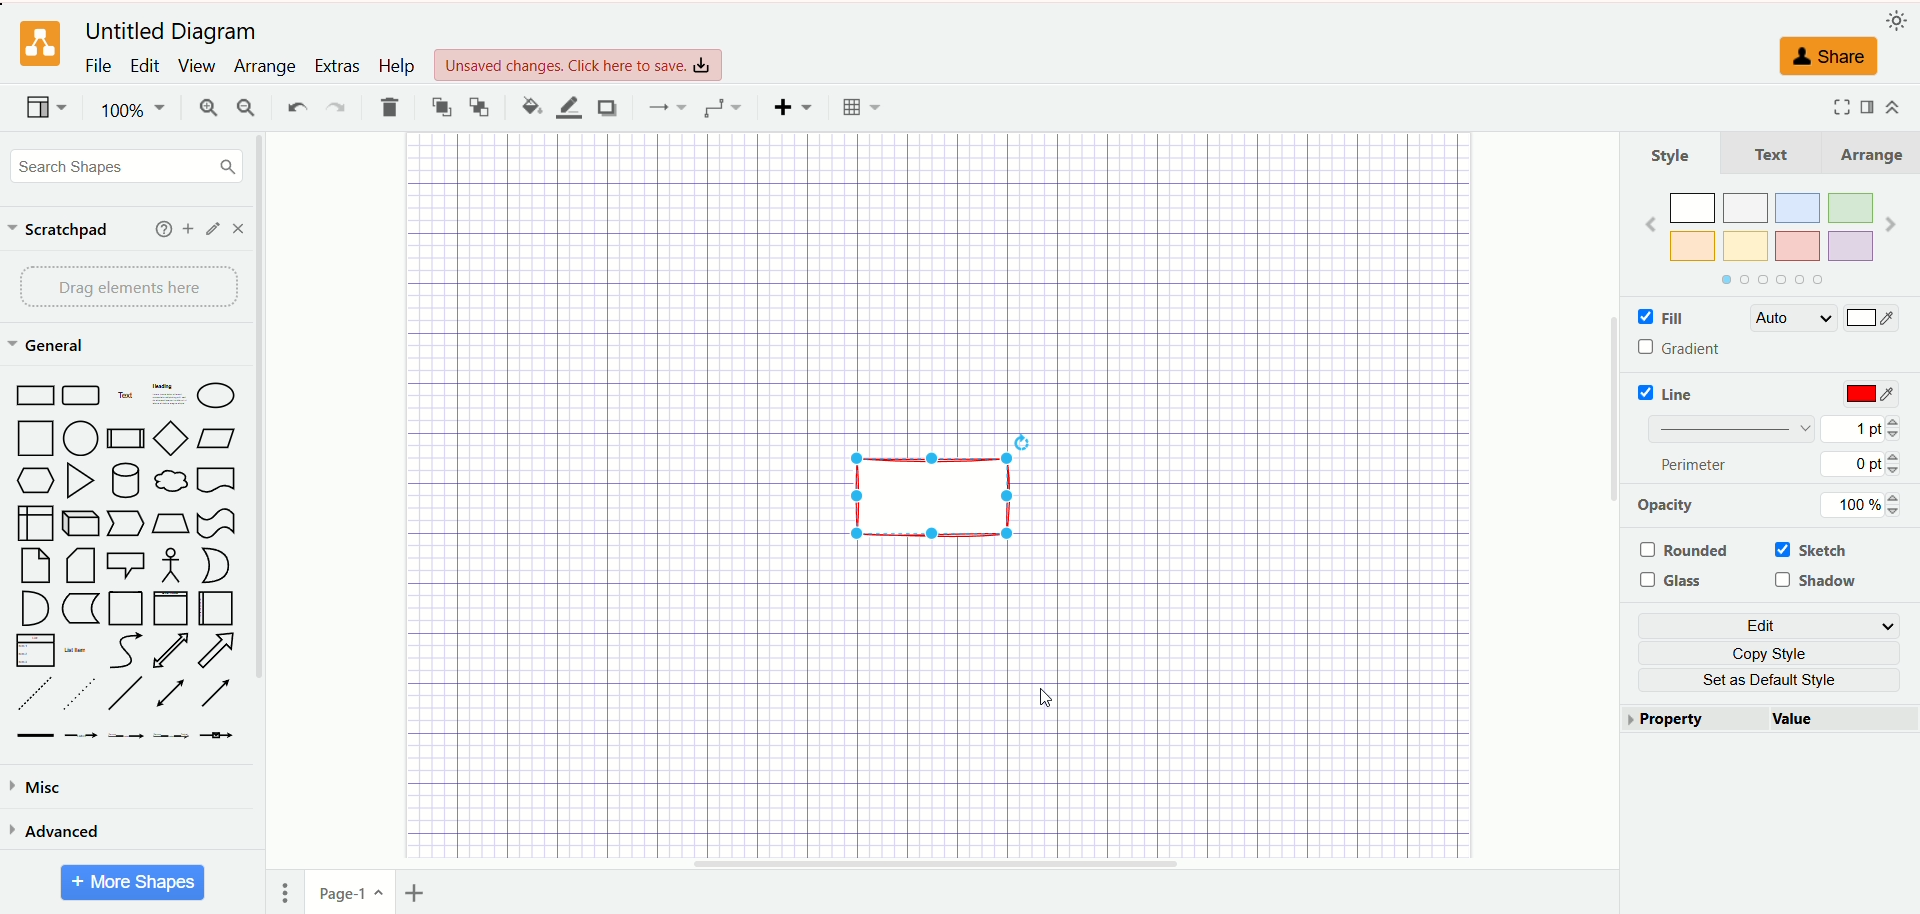  What do you see at coordinates (335, 107) in the screenshot?
I see `redo` at bounding box center [335, 107].